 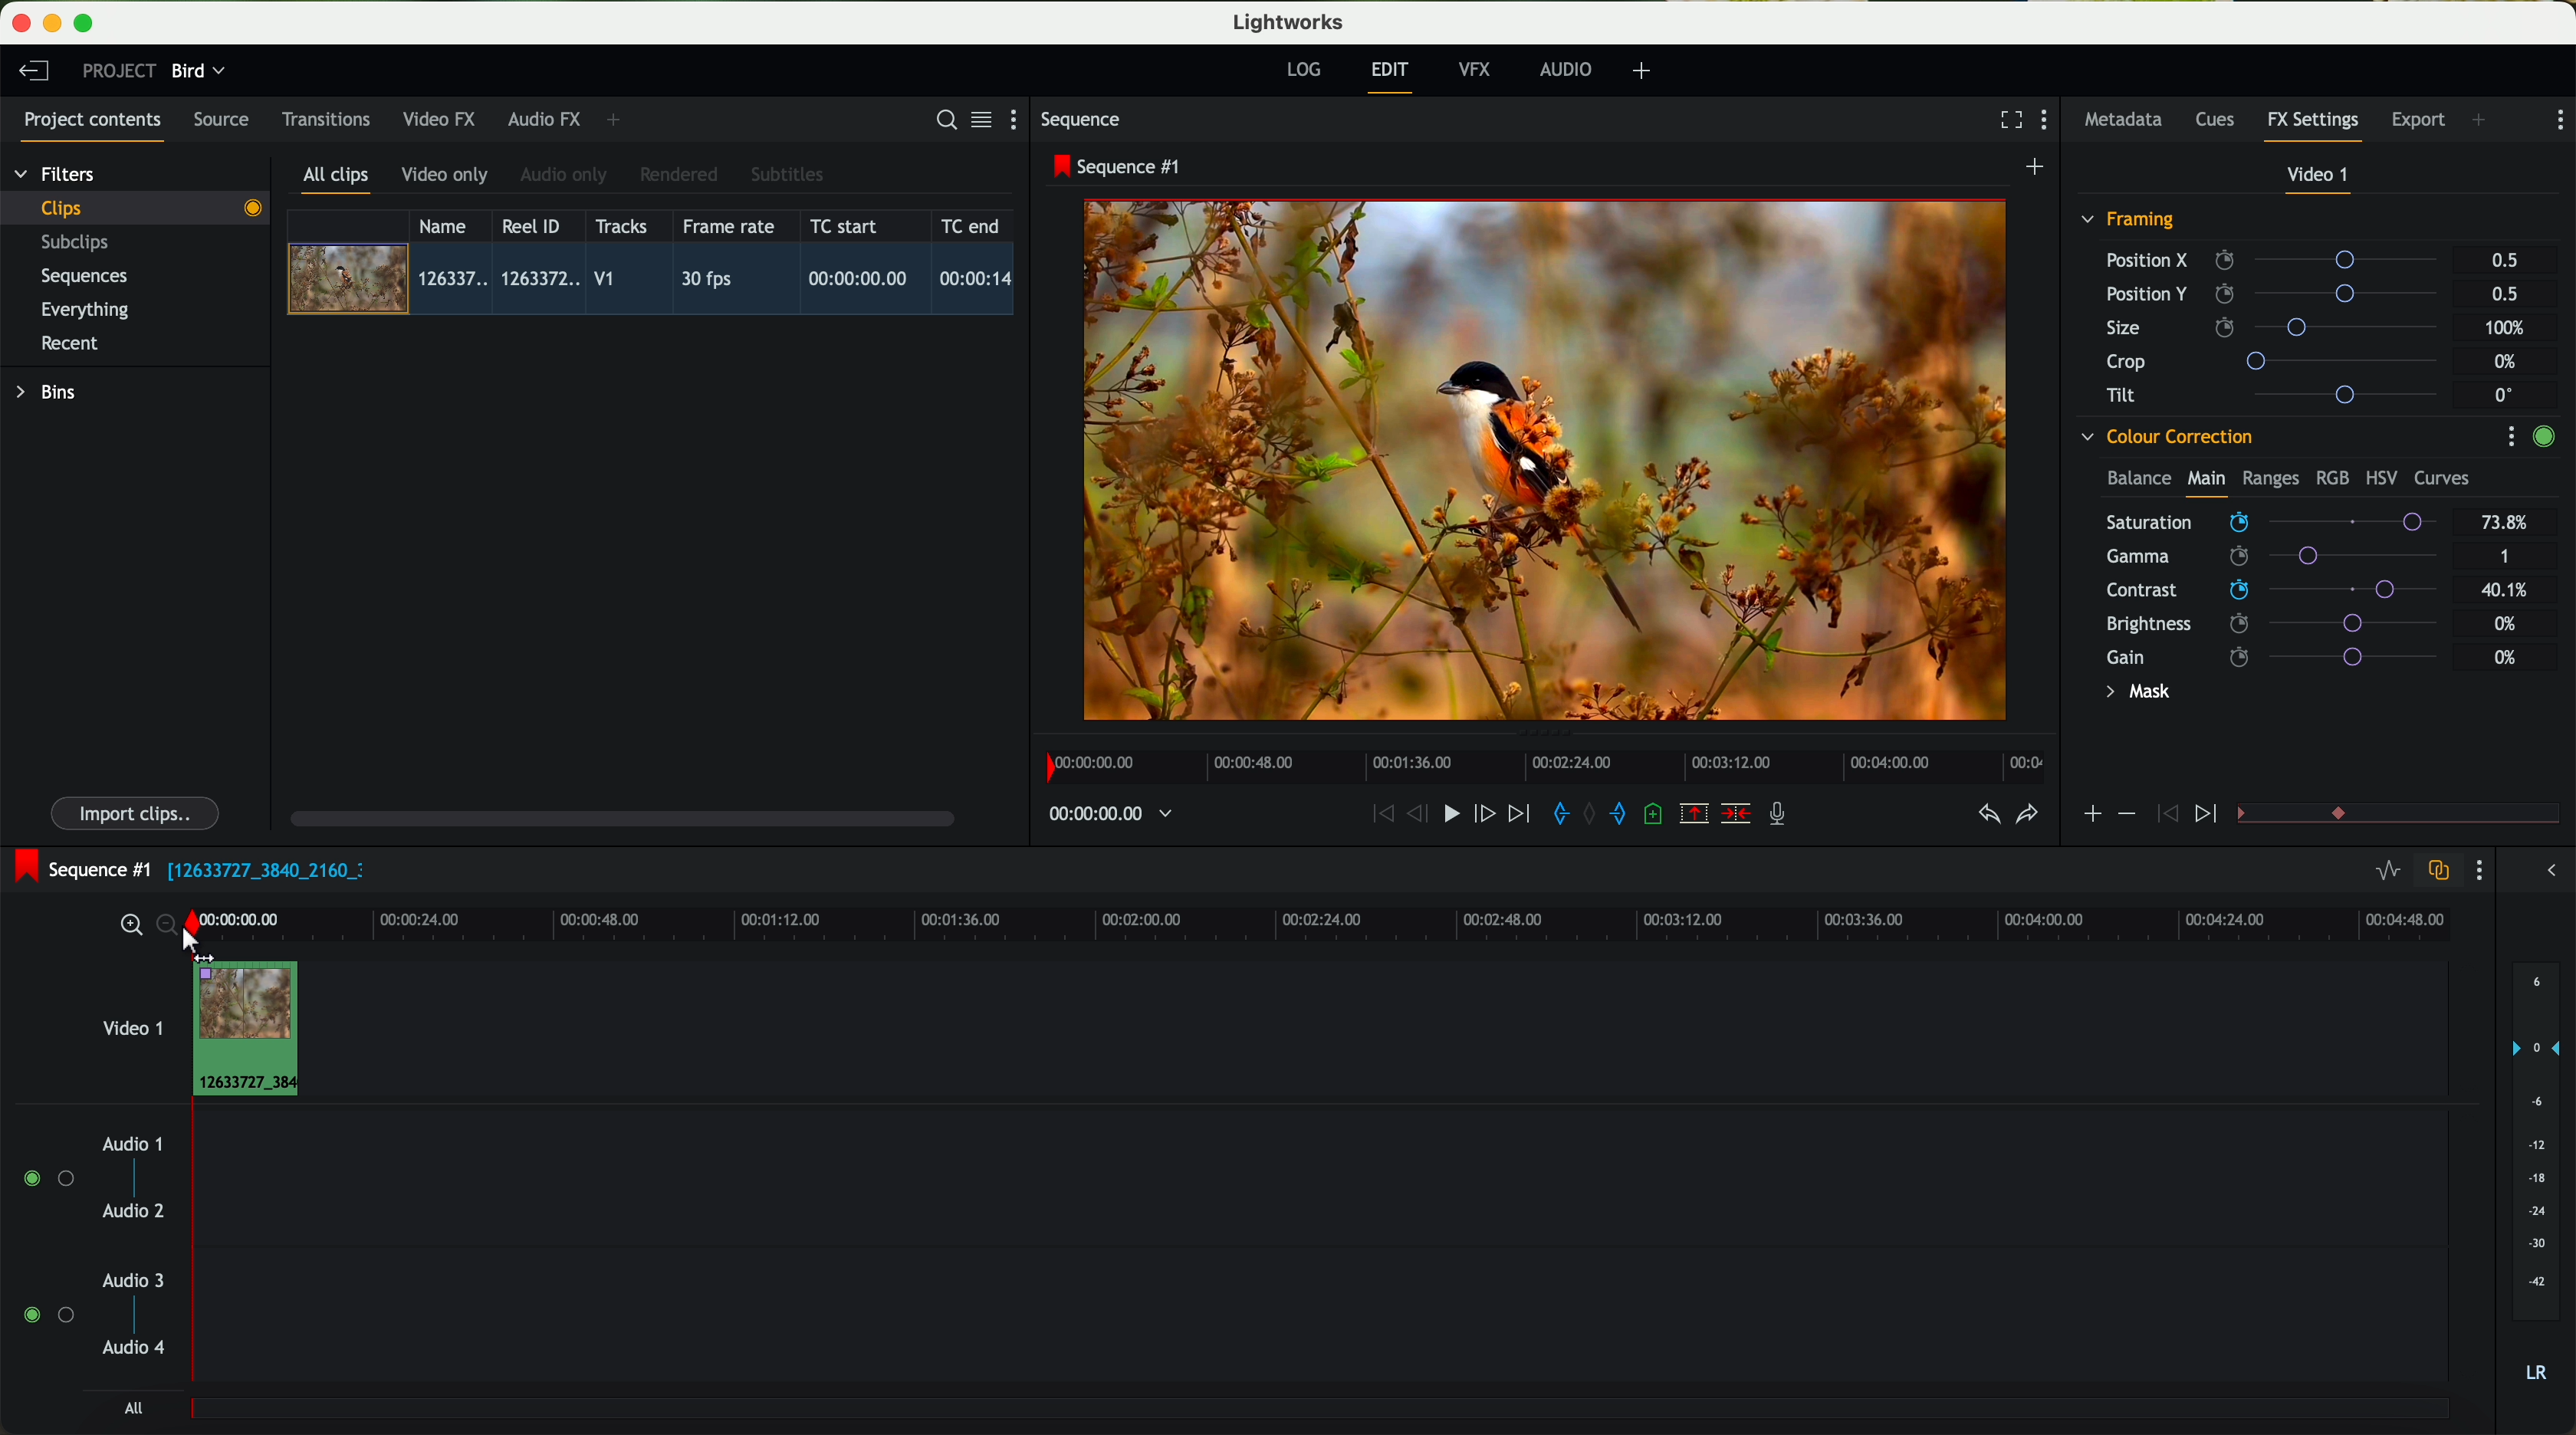 I want to click on audio 3, so click(x=124, y=1279).